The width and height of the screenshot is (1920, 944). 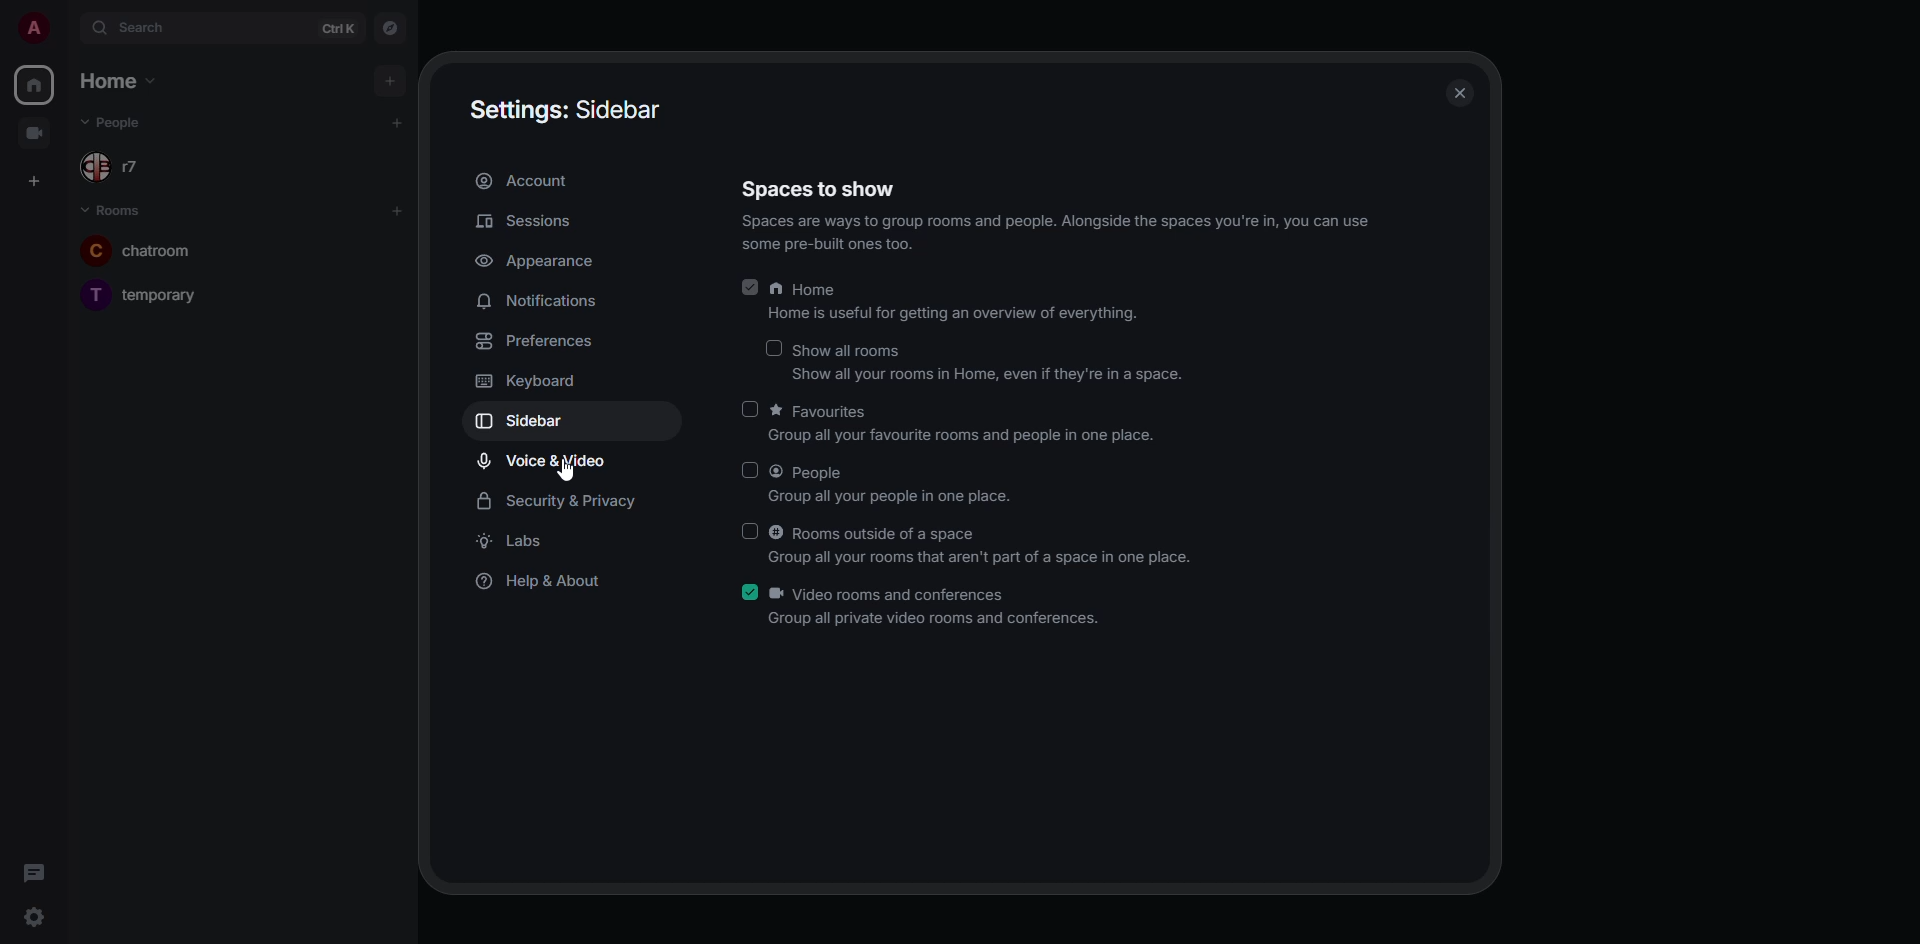 I want to click on preferences, so click(x=535, y=341).